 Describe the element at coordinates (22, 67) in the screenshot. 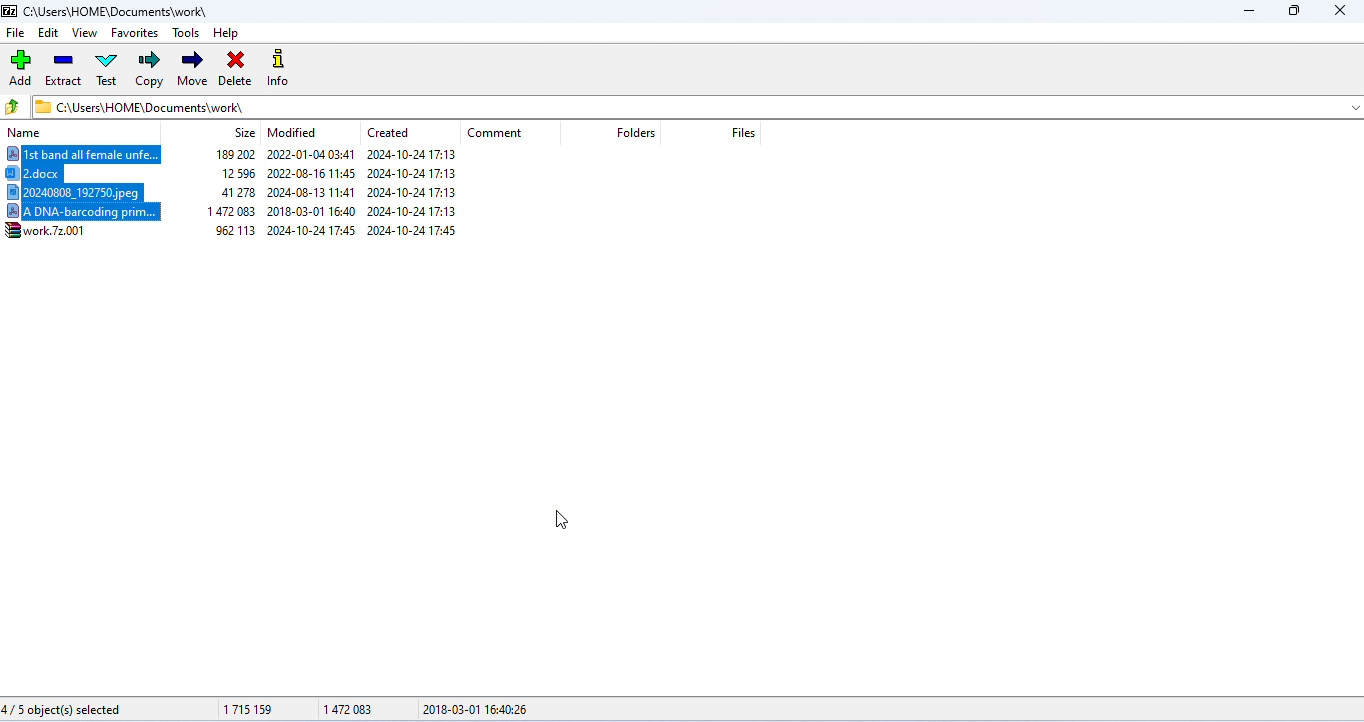

I see `add` at that location.